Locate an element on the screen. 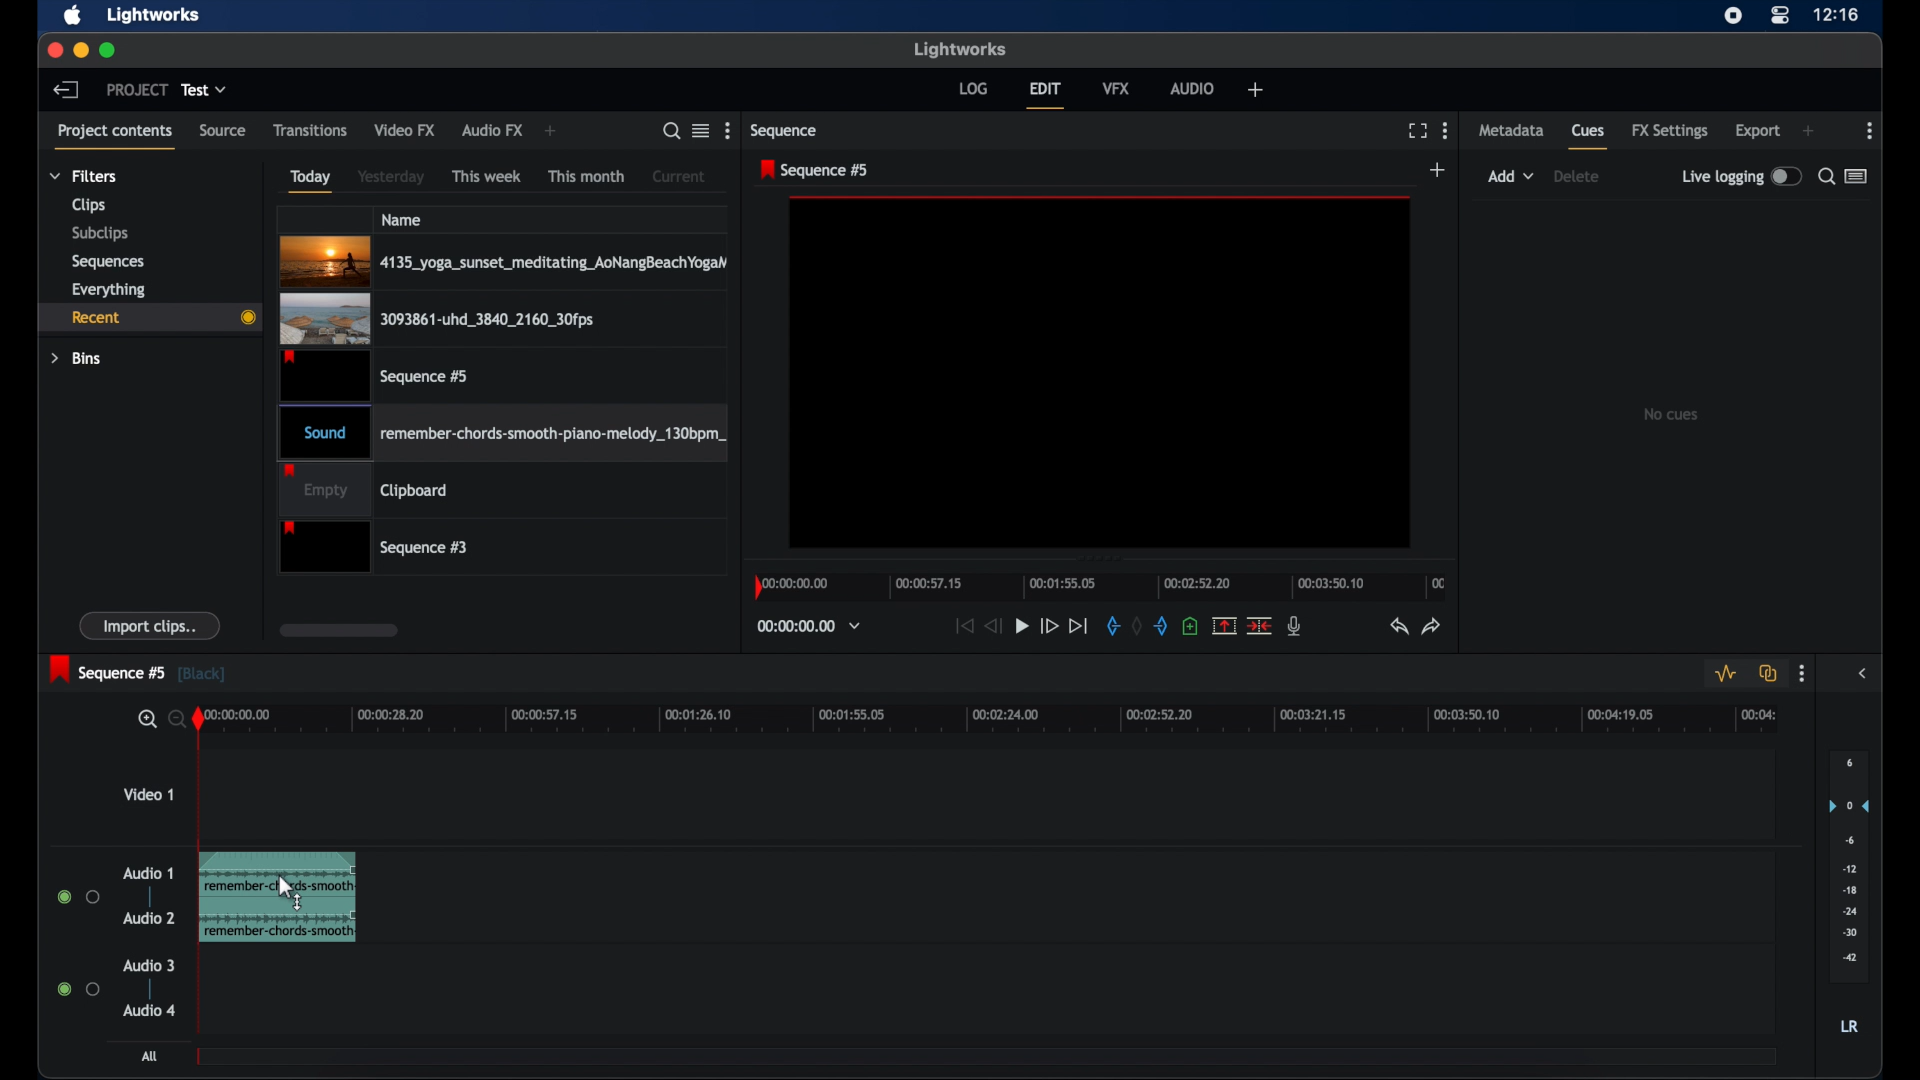 This screenshot has height=1080, width=1920. cut is located at coordinates (1260, 625).